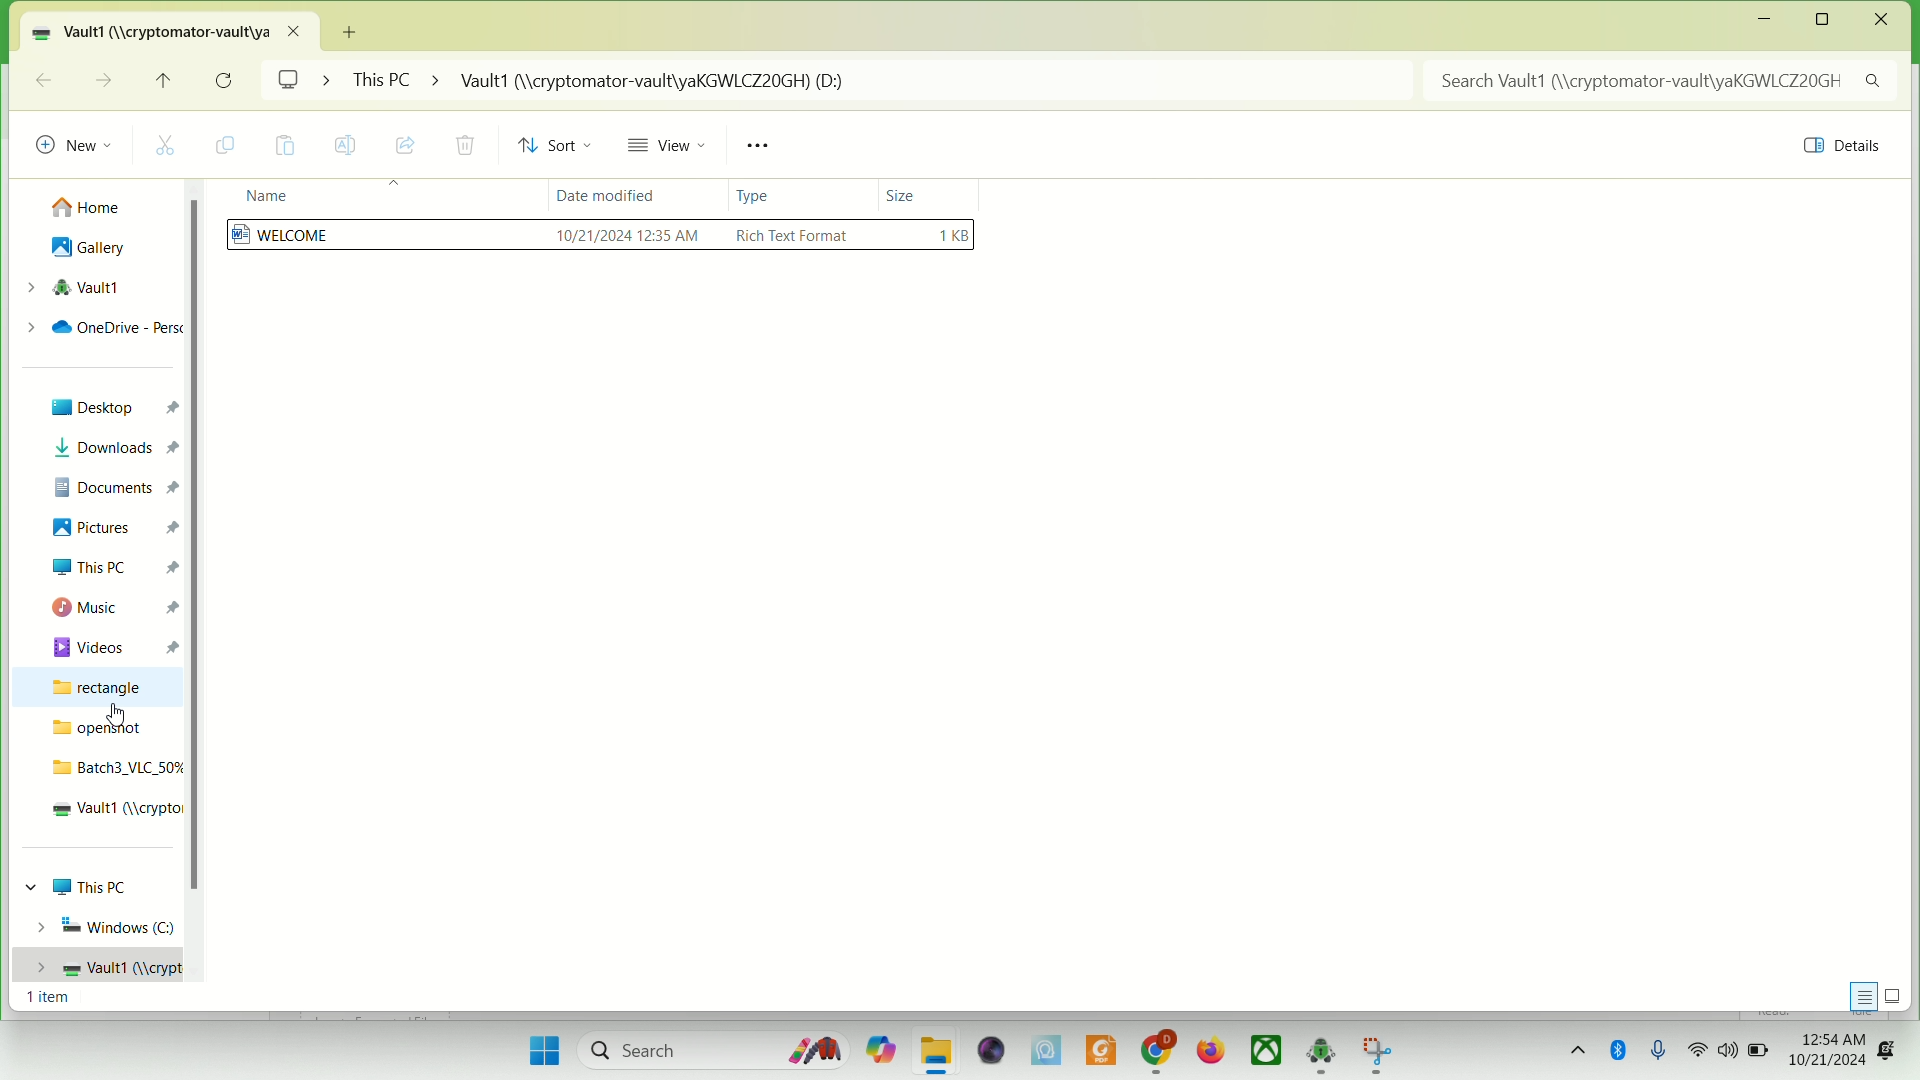 The width and height of the screenshot is (1920, 1080). What do you see at coordinates (109, 408) in the screenshot?
I see `Desktop` at bounding box center [109, 408].